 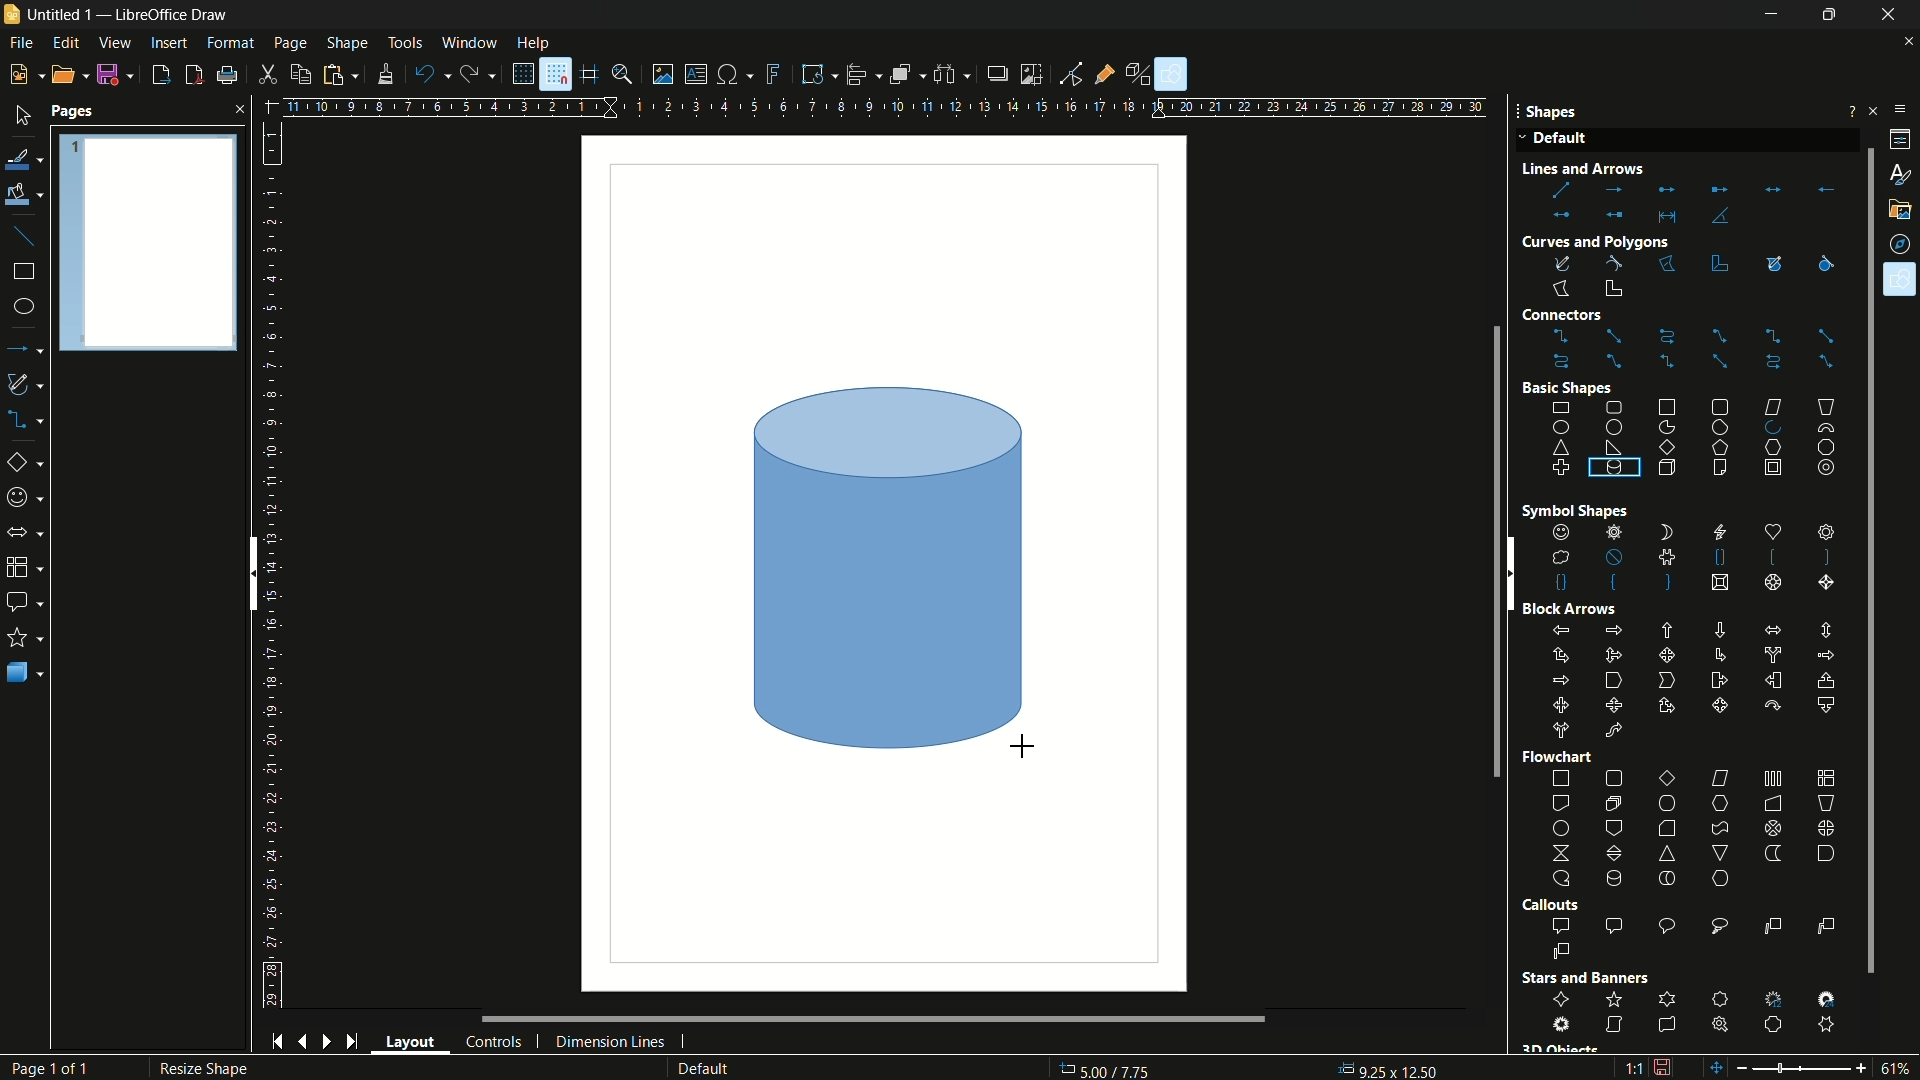 What do you see at coordinates (1118, 1069) in the screenshot?
I see `36.86` at bounding box center [1118, 1069].